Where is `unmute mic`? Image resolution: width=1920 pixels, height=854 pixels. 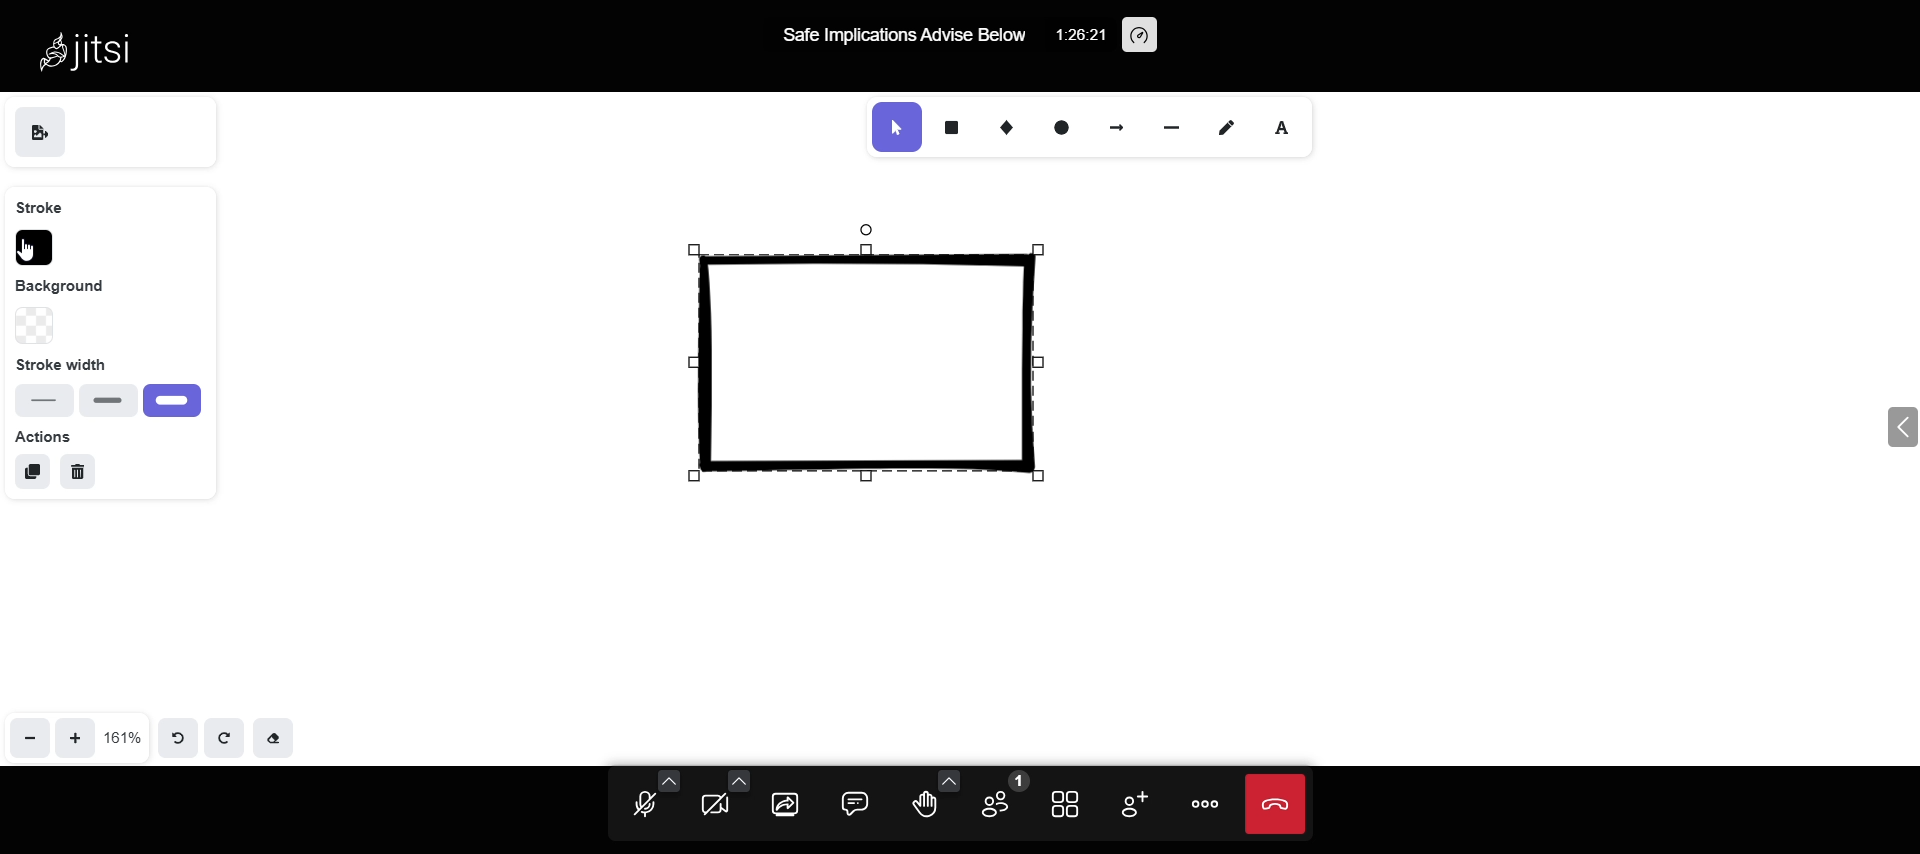
unmute mic is located at coordinates (640, 809).